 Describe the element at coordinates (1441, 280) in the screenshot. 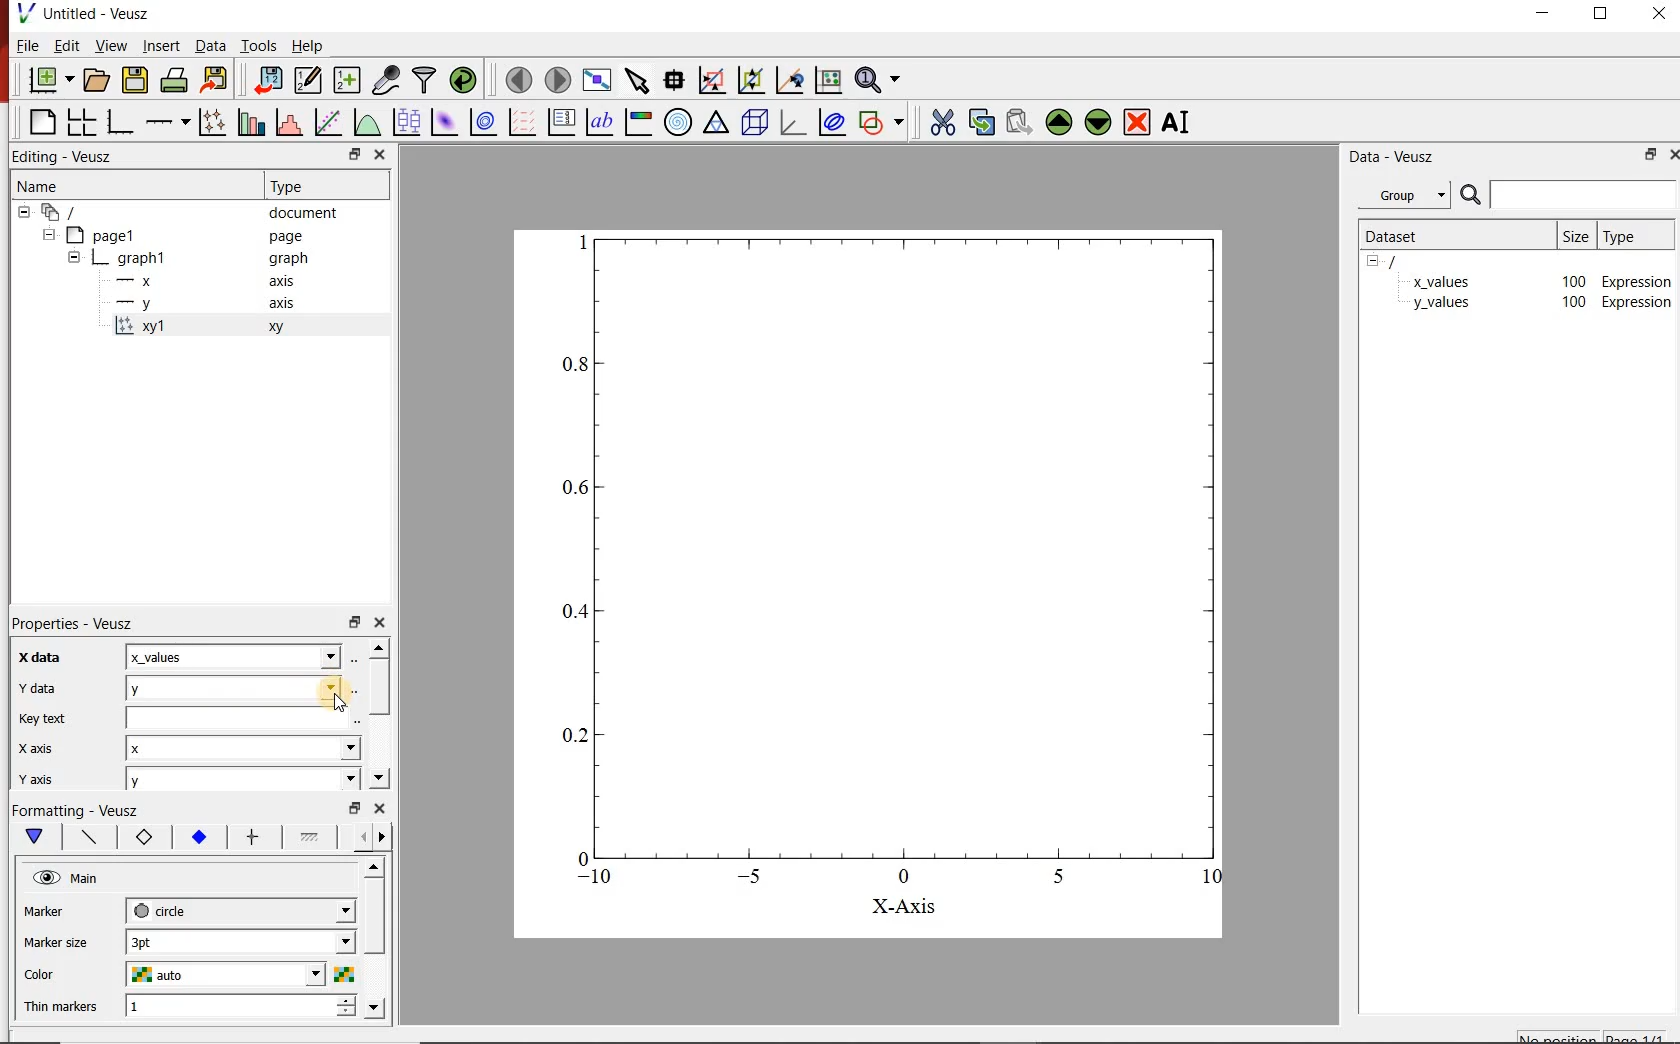

I see `x_values` at that location.